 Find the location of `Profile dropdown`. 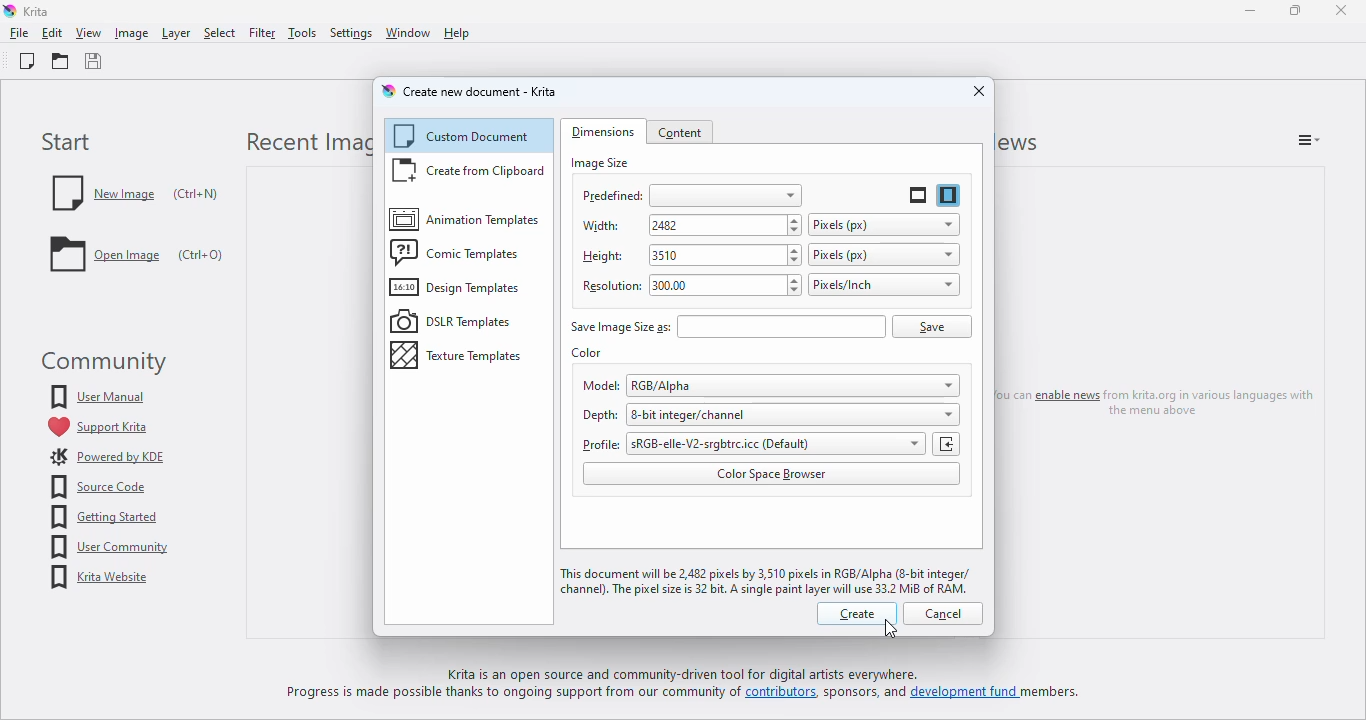

Profile dropdown is located at coordinates (908, 445).